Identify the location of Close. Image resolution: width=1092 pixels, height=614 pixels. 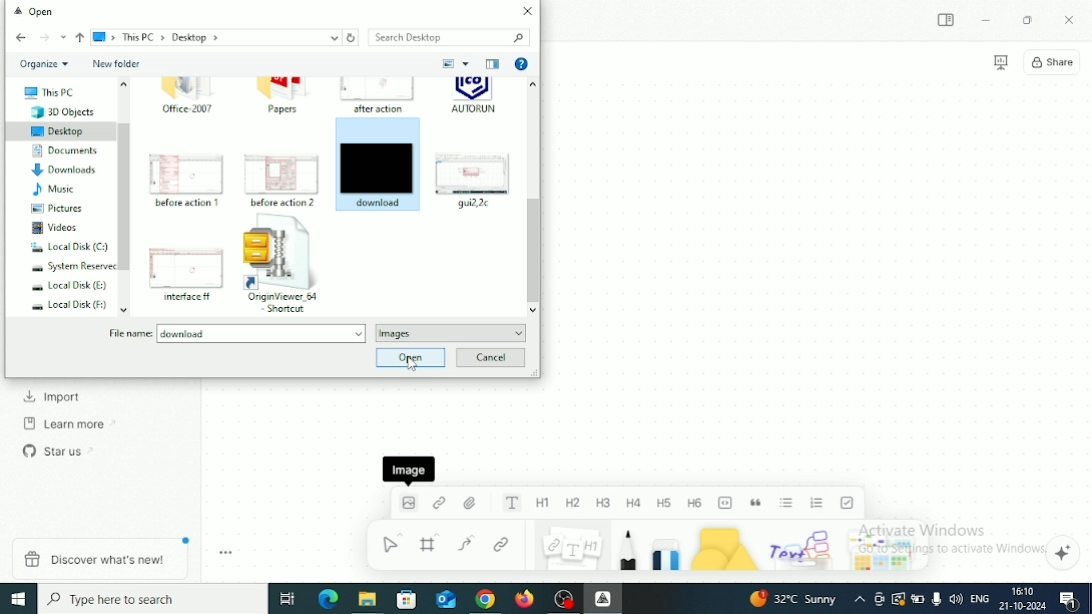
(528, 11).